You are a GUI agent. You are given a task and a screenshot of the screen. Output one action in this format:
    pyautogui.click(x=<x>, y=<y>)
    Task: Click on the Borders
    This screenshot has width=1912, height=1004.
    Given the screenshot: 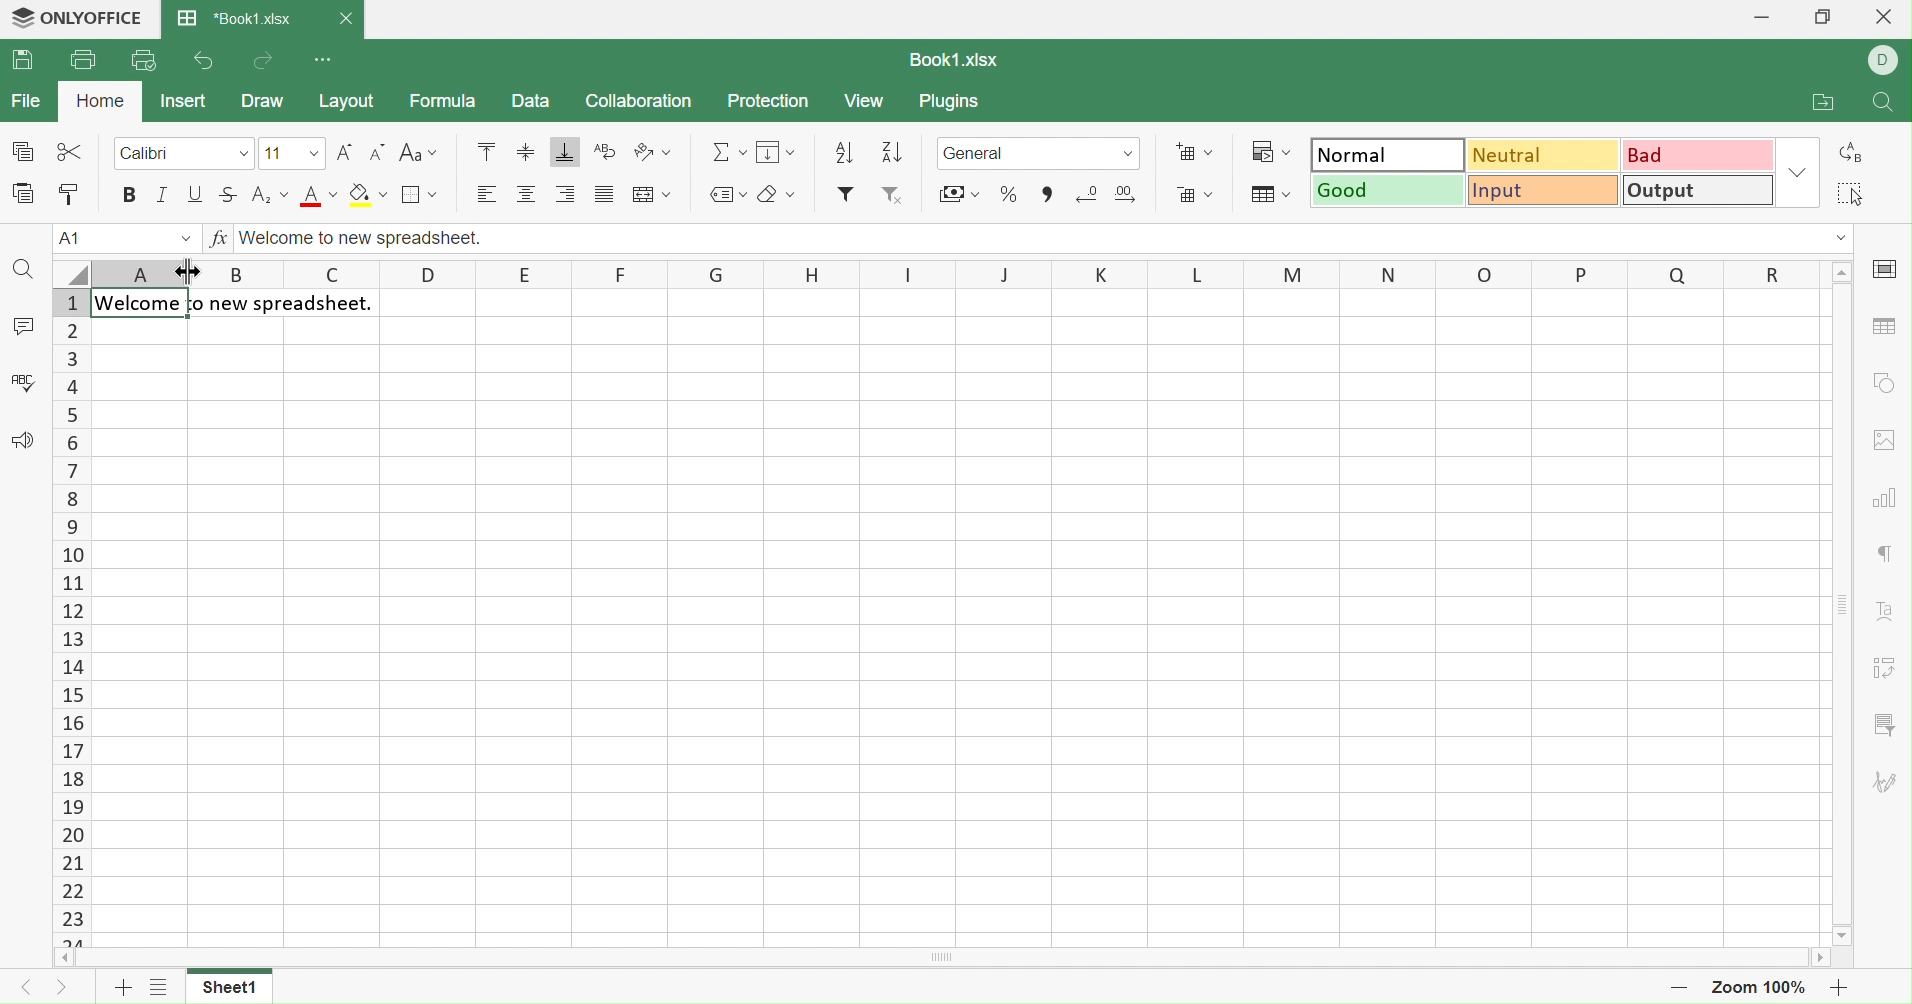 What is the action you would take?
    pyautogui.click(x=416, y=194)
    